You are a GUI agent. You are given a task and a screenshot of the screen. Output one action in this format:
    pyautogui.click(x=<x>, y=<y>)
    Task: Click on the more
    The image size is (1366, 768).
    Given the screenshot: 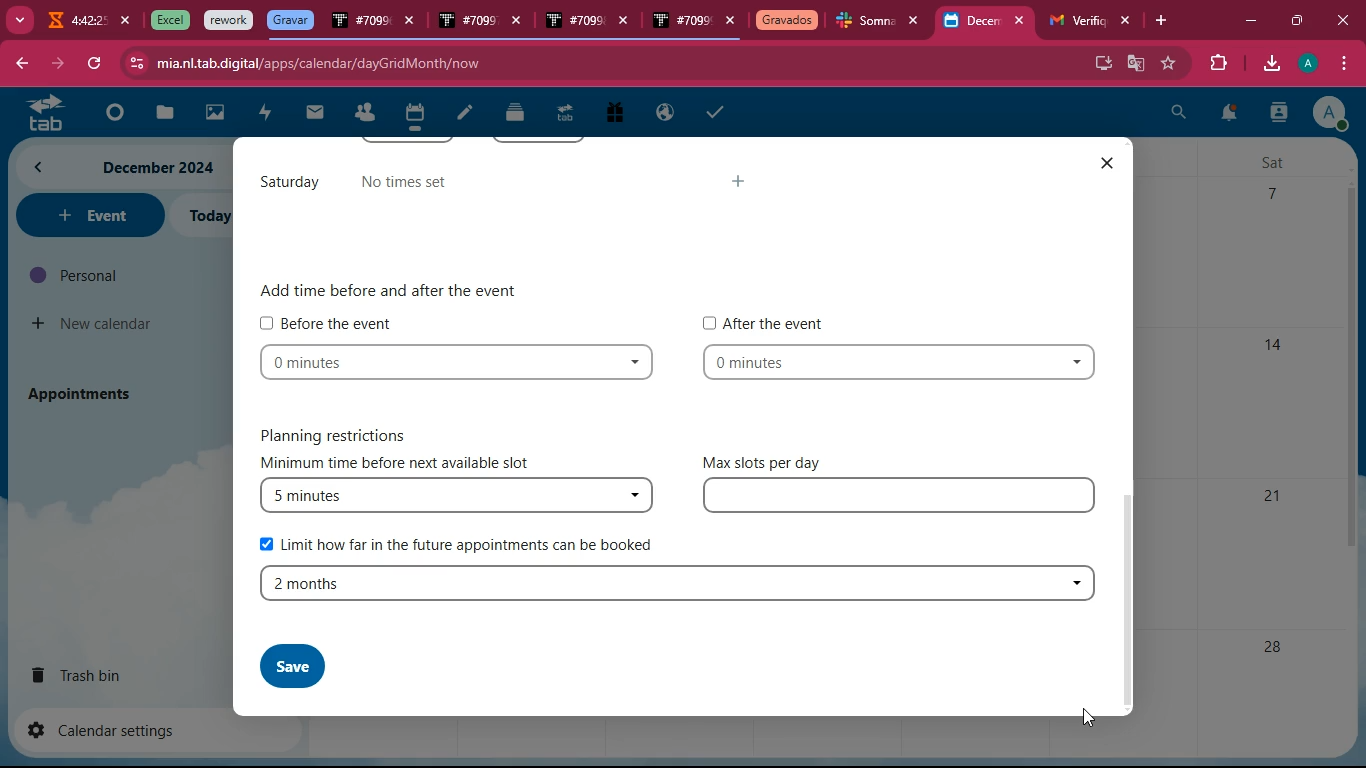 What is the action you would take?
    pyautogui.click(x=18, y=18)
    